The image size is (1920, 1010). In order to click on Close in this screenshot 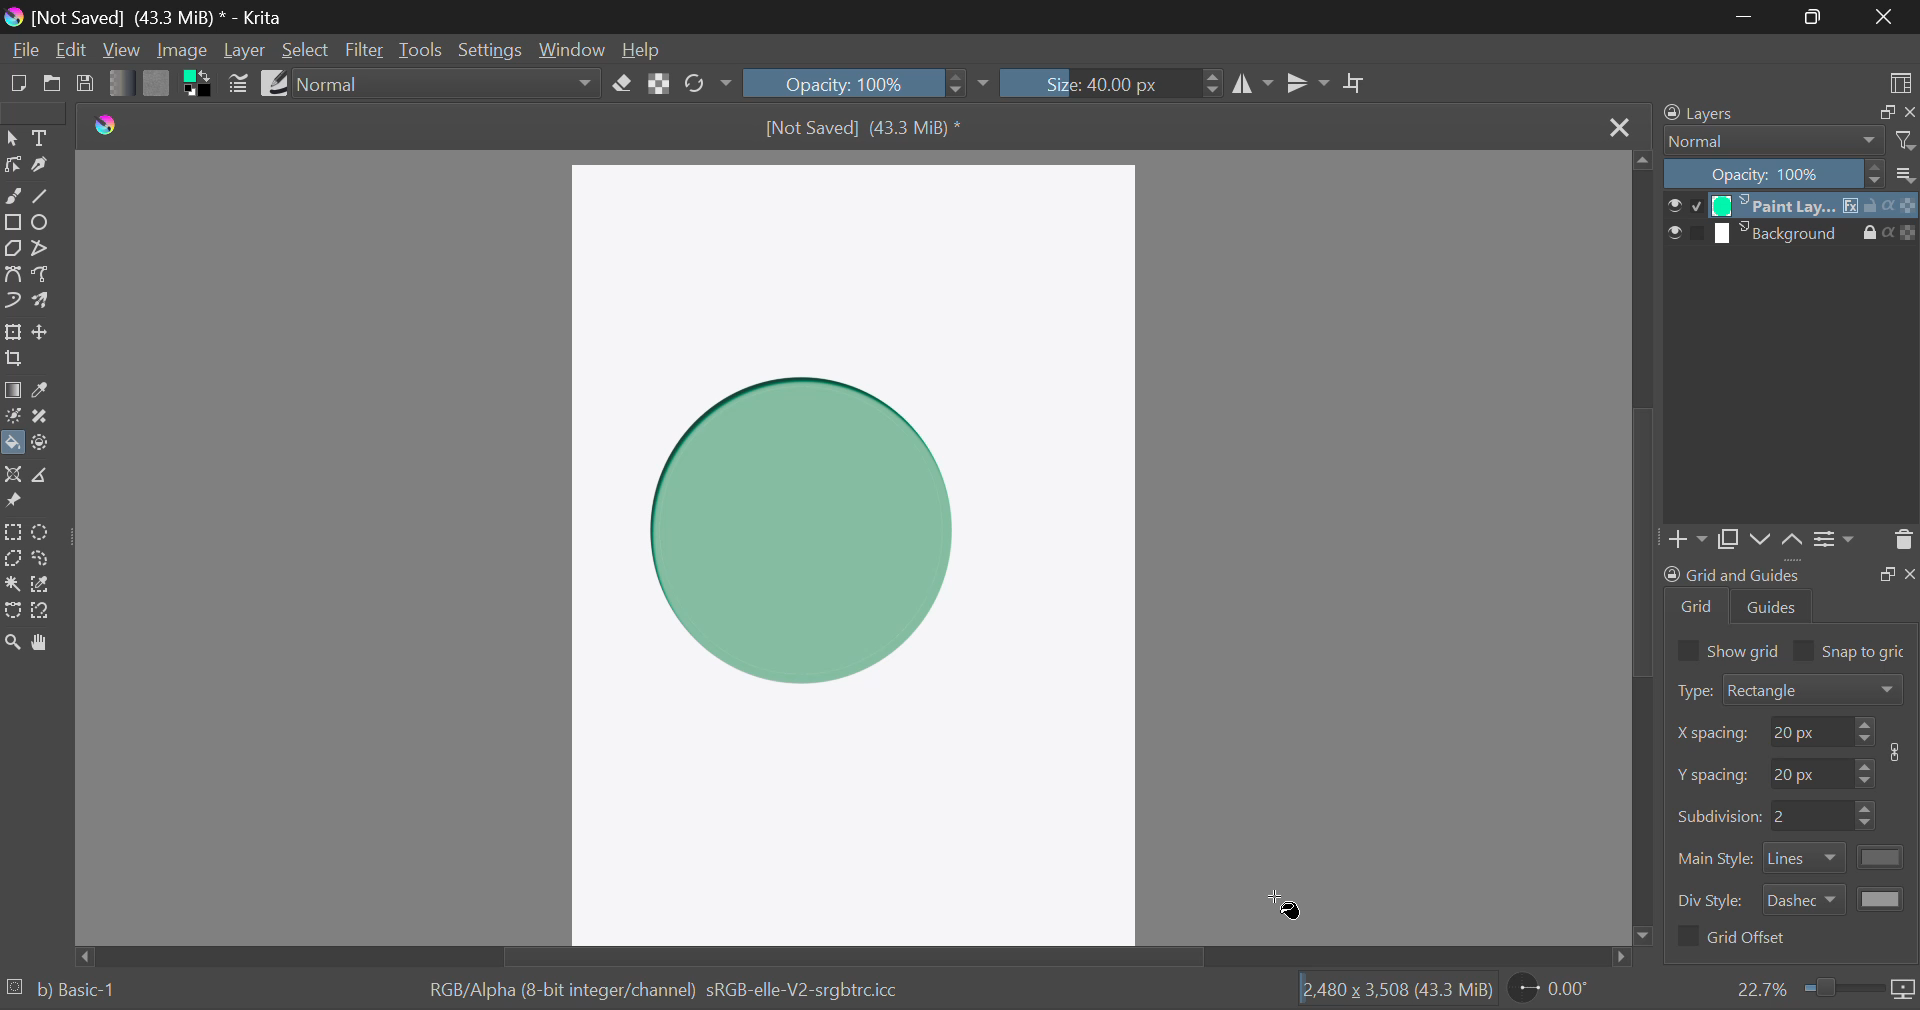, I will do `click(1618, 127)`.